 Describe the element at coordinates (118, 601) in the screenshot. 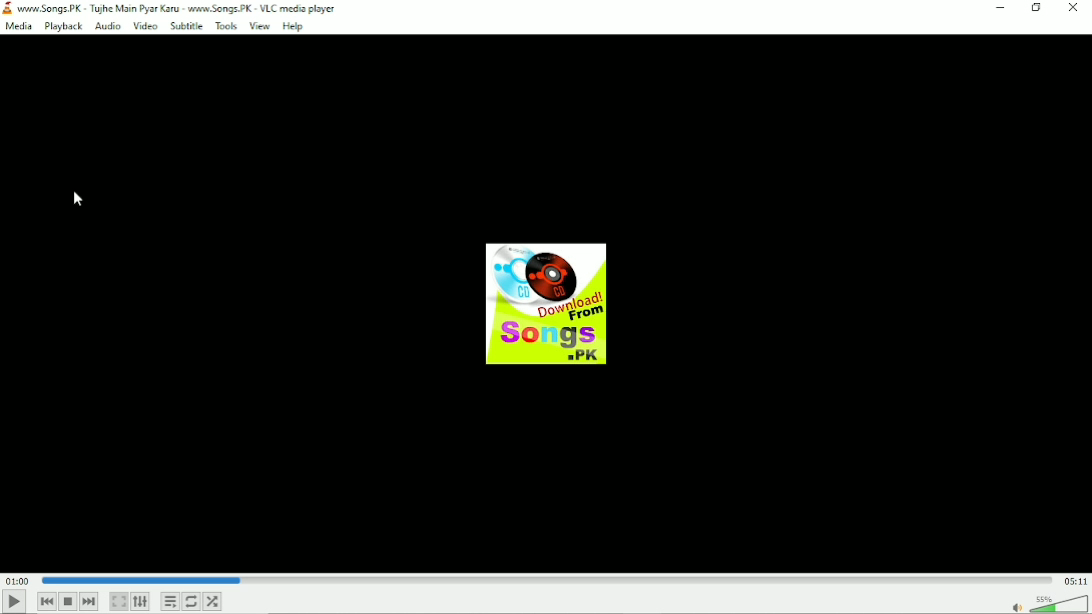

I see `Toggle video in fullscreen` at that location.